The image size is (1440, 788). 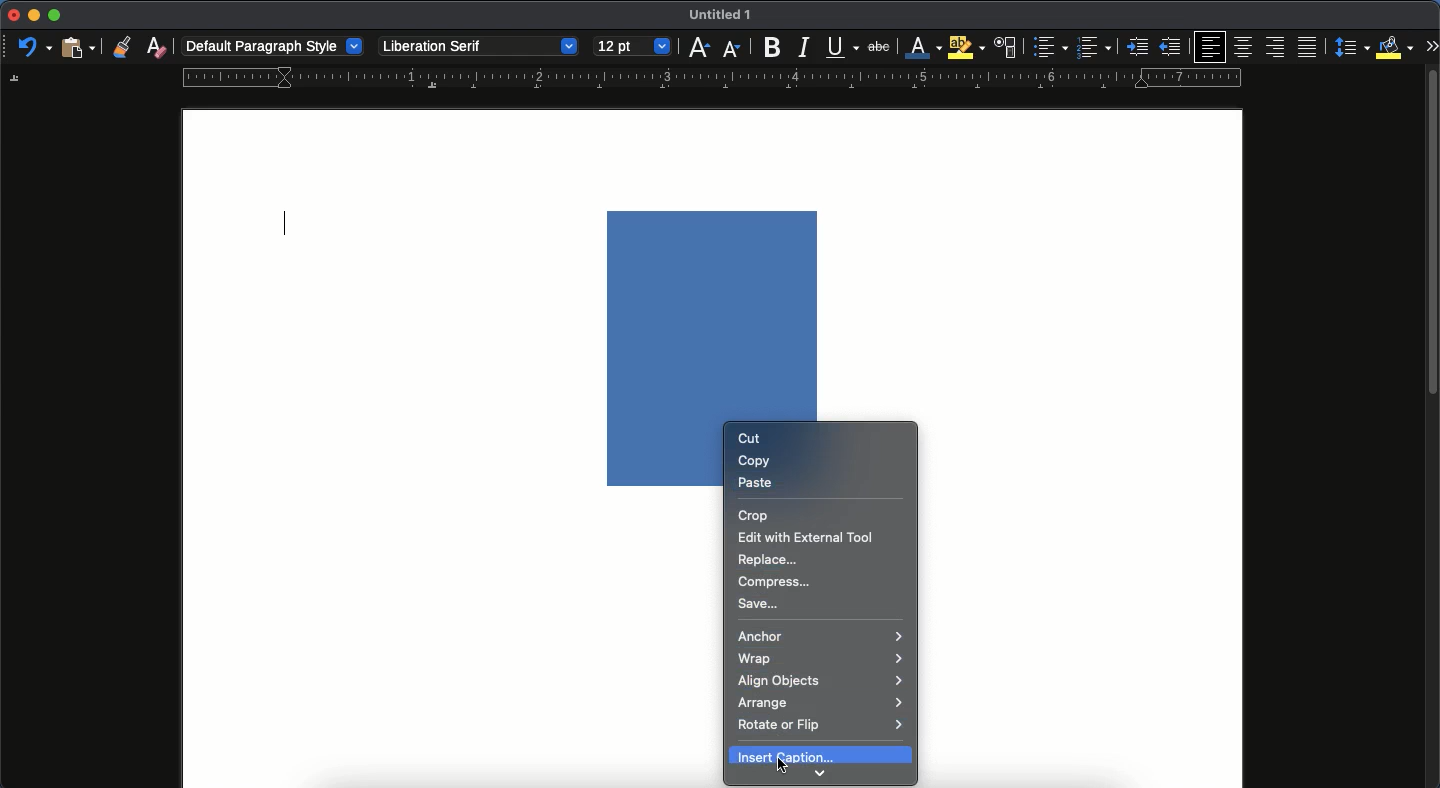 What do you see at coordinates (782, 768) in the screenshot?
I see `cursor` at bounding box center [782, 768].